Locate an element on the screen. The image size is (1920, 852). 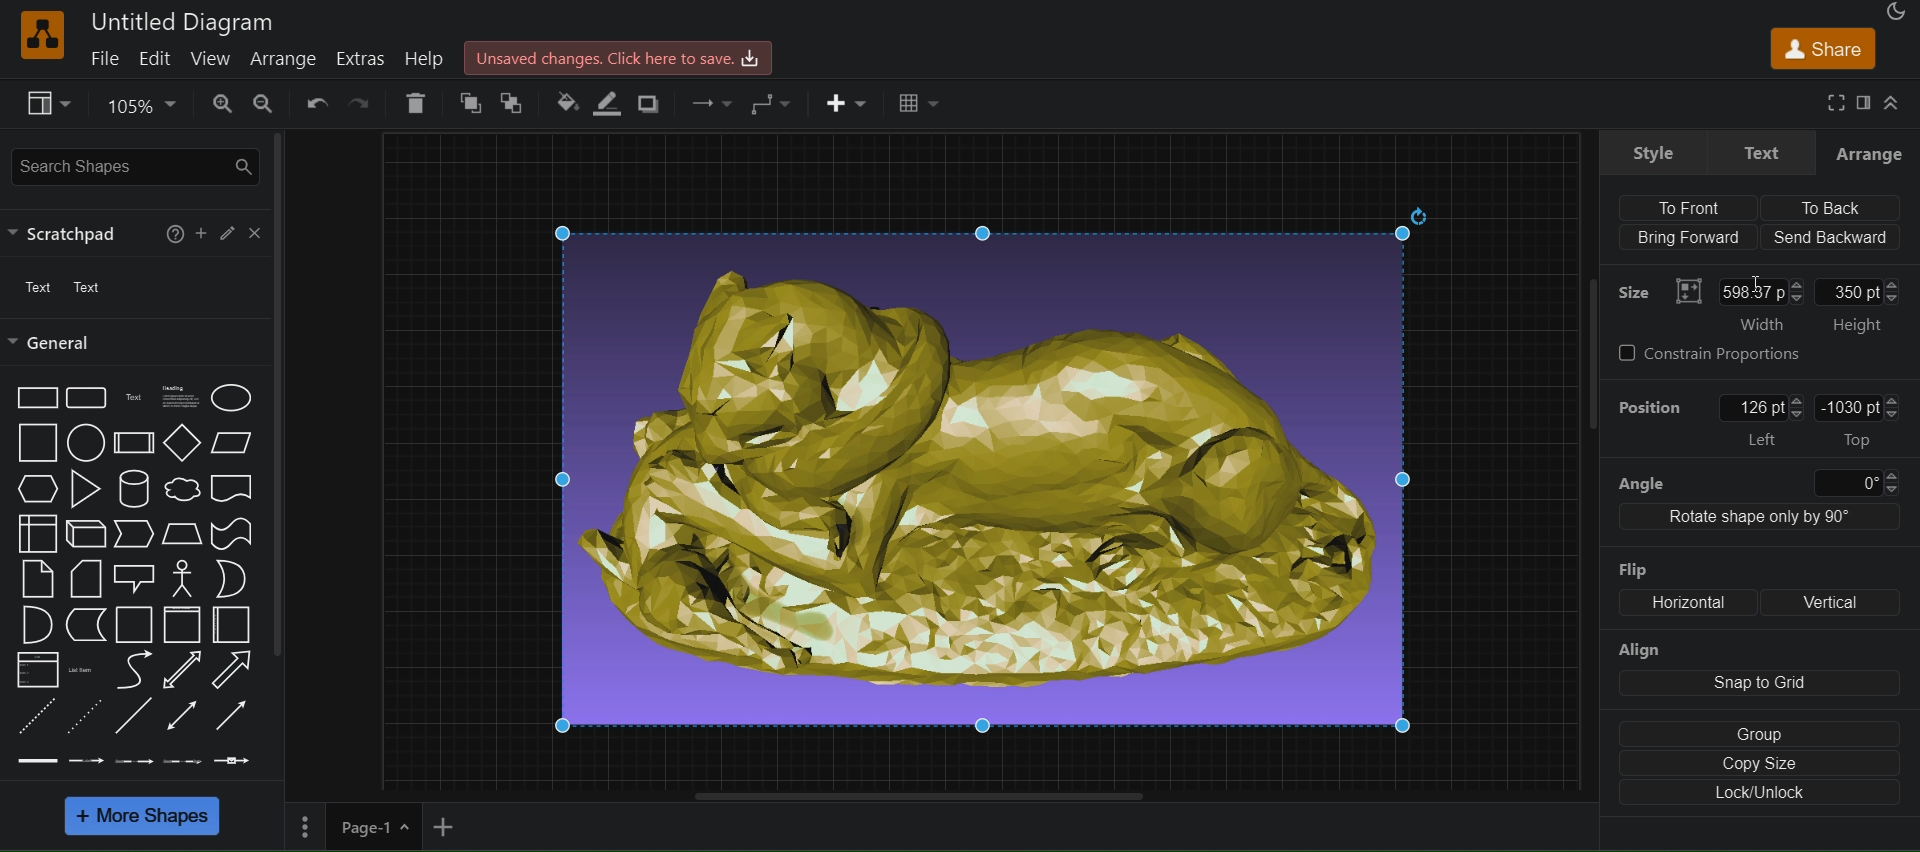
view is located at coordinates (49, 103).